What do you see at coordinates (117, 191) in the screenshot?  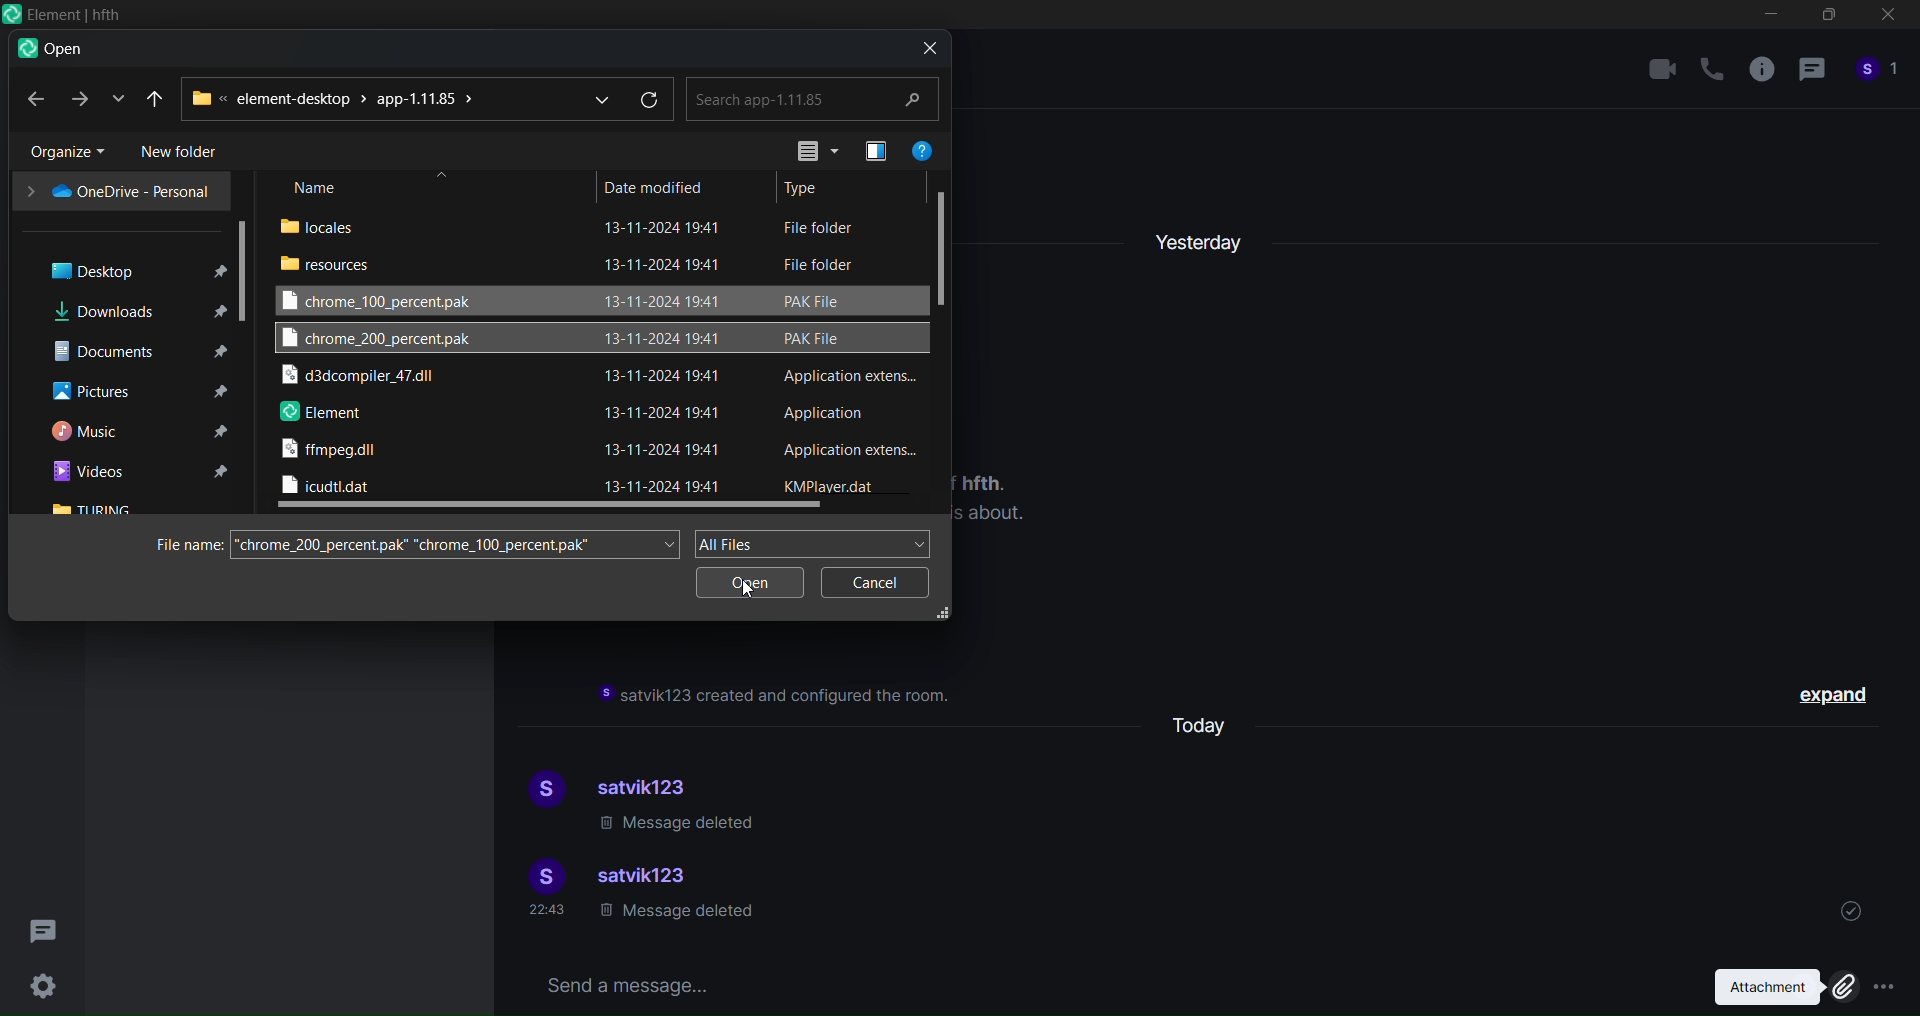 I see `one drive` at bounding box center [117, 191].